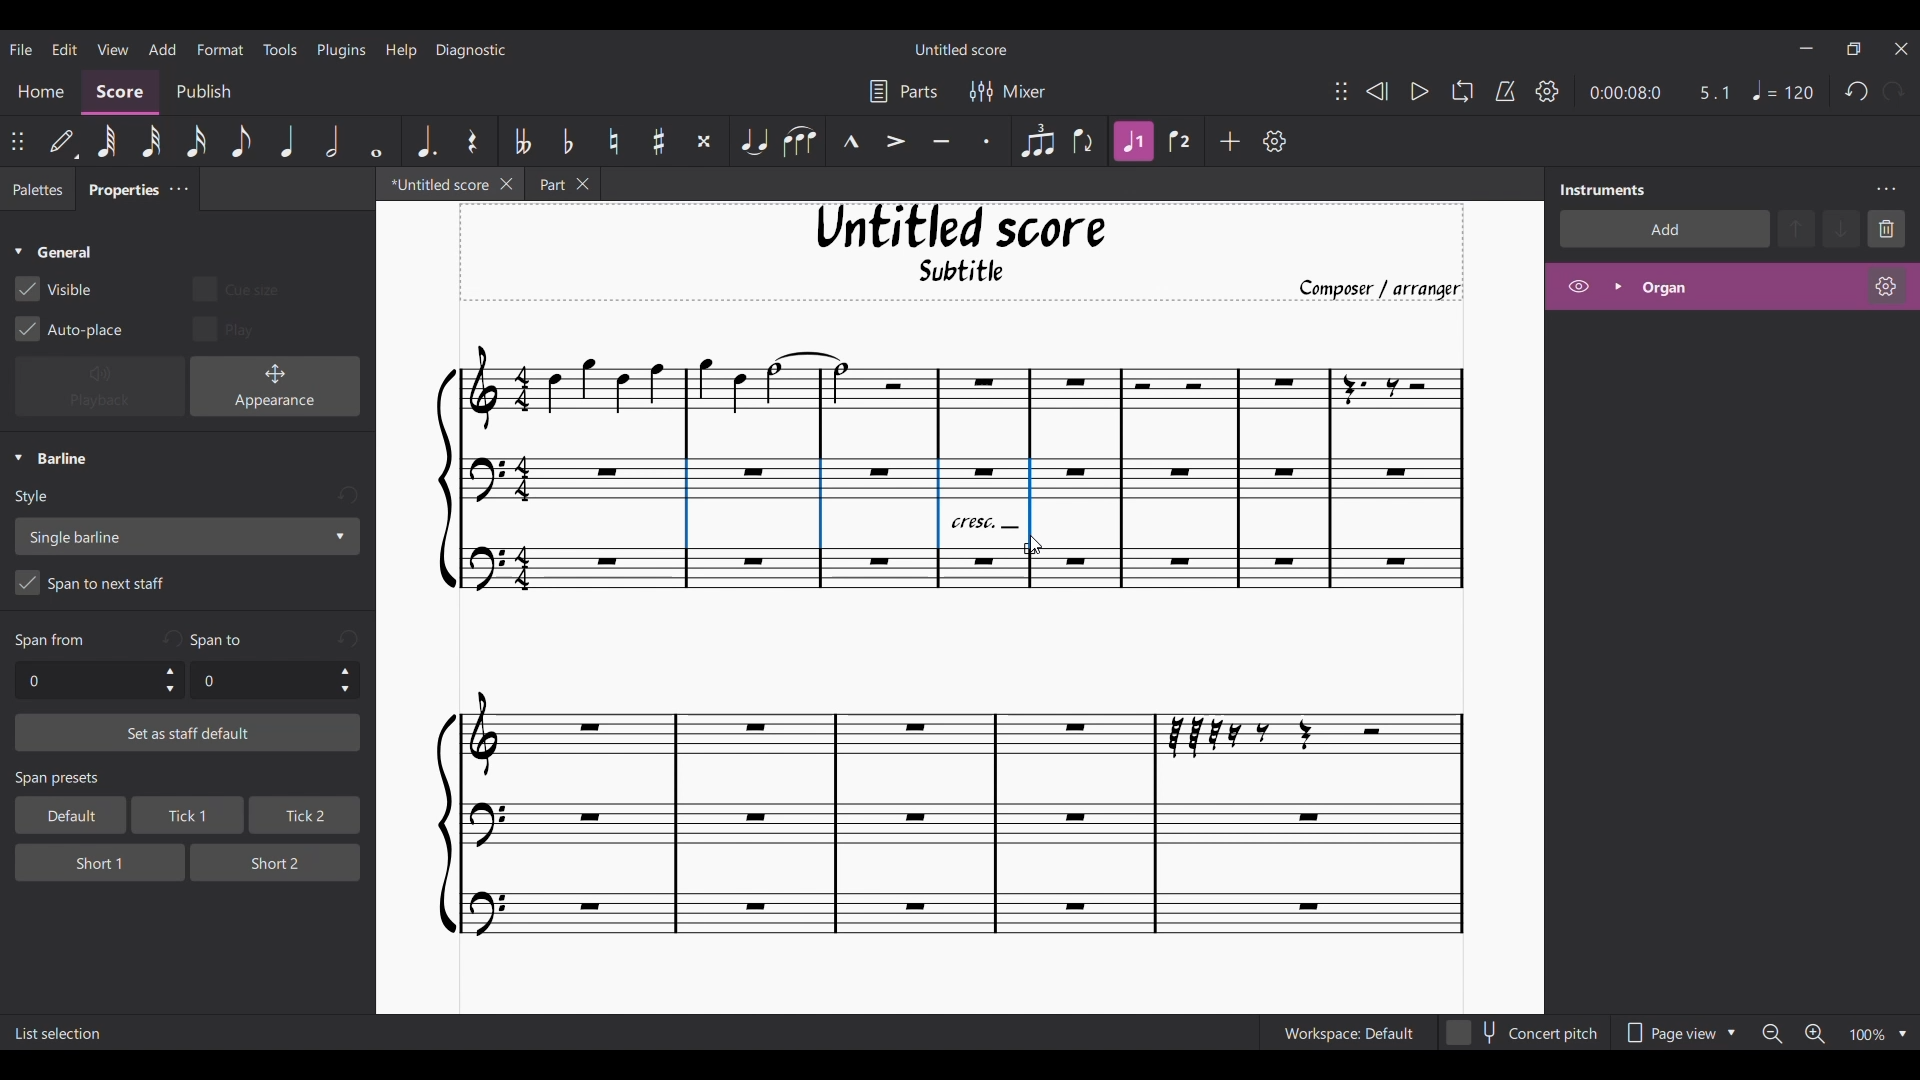 This screenshot has height=1080, width=1920. What do you see at coordinates (1772, 1034) in the screenshot?
I see `Zoom out` at bounding box center [1772, 1034].